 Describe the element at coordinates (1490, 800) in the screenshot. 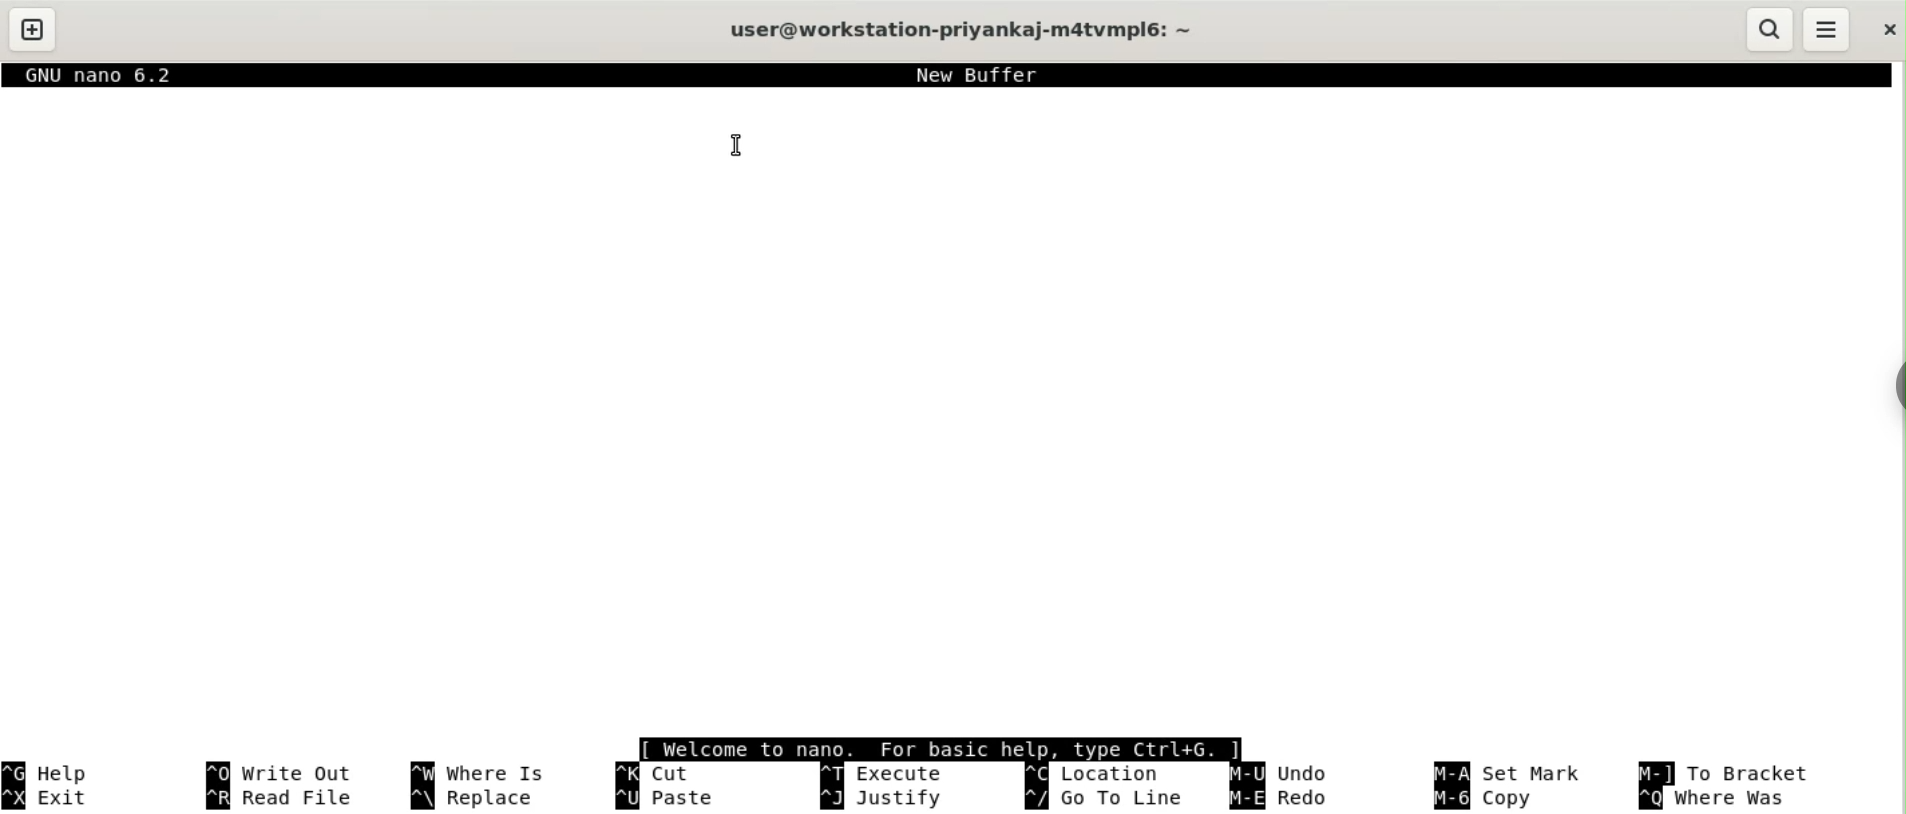

I see `copy` at that location.